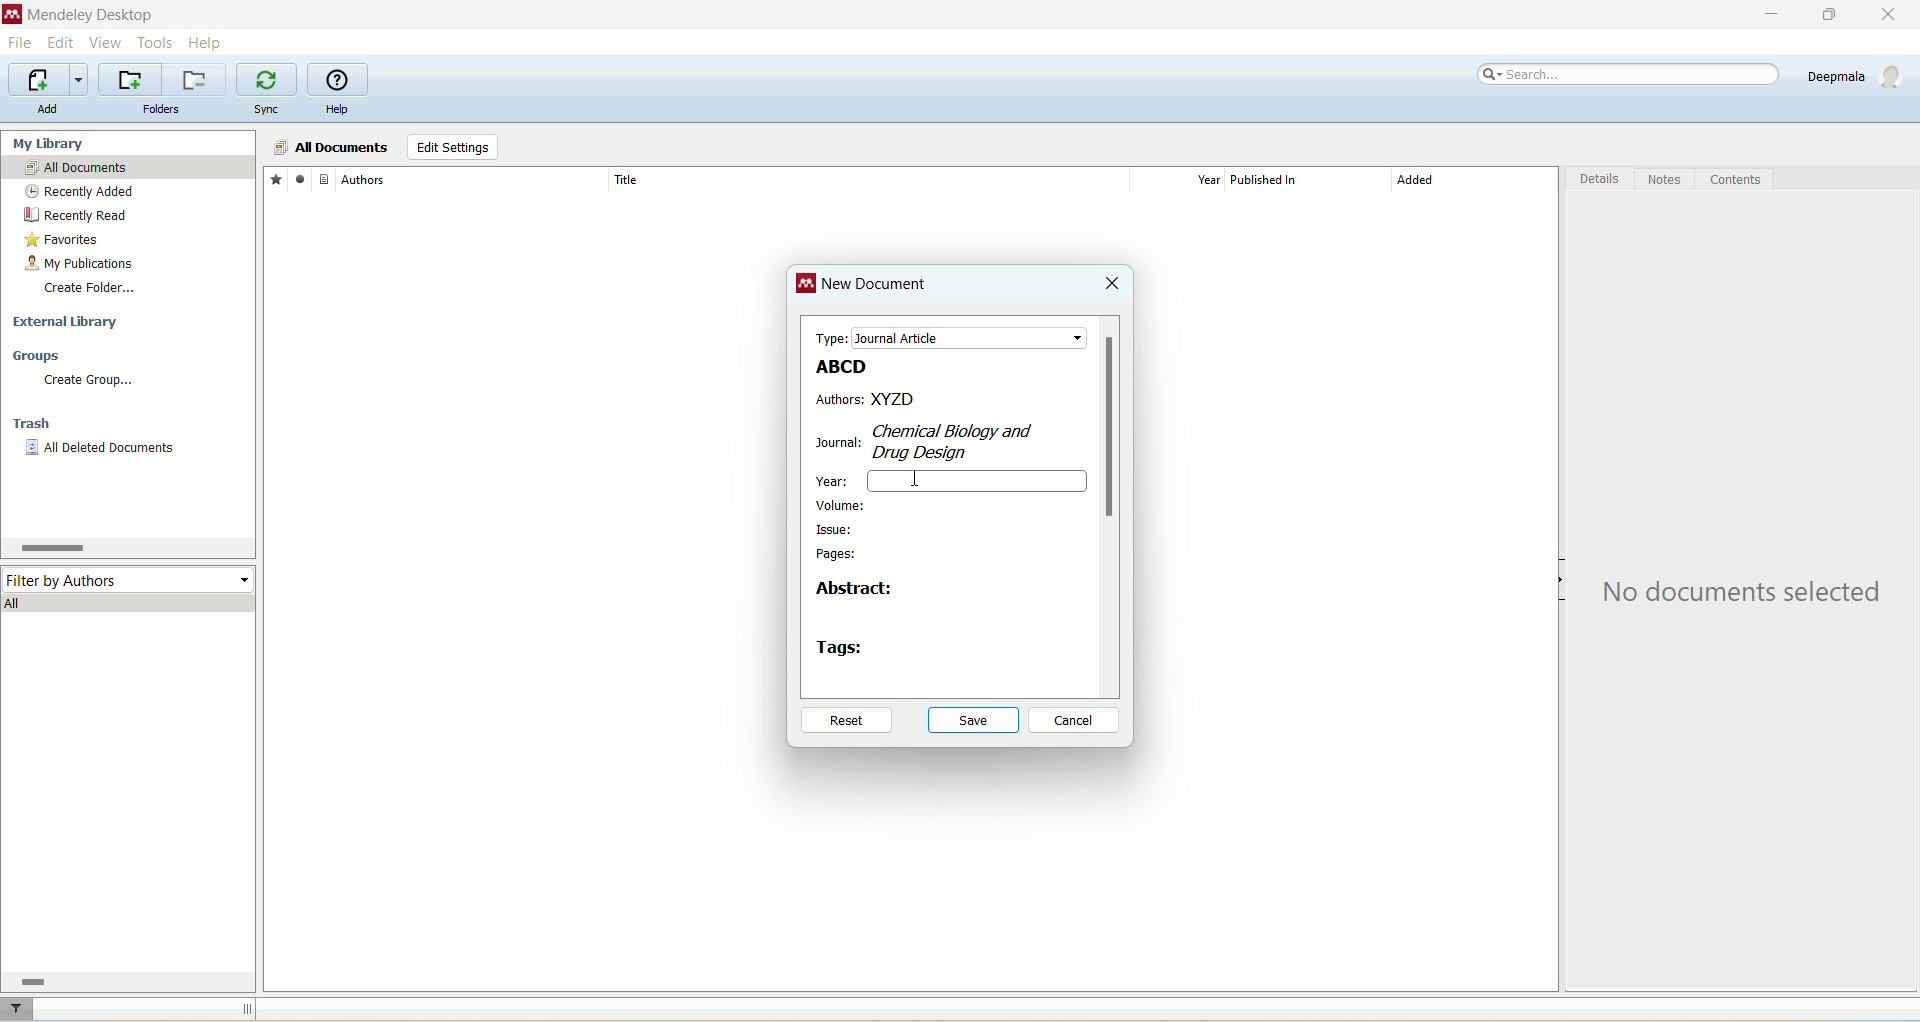  Describe the element at coordinates (1667, 180) in the screenshot. I see `notes` at that location.